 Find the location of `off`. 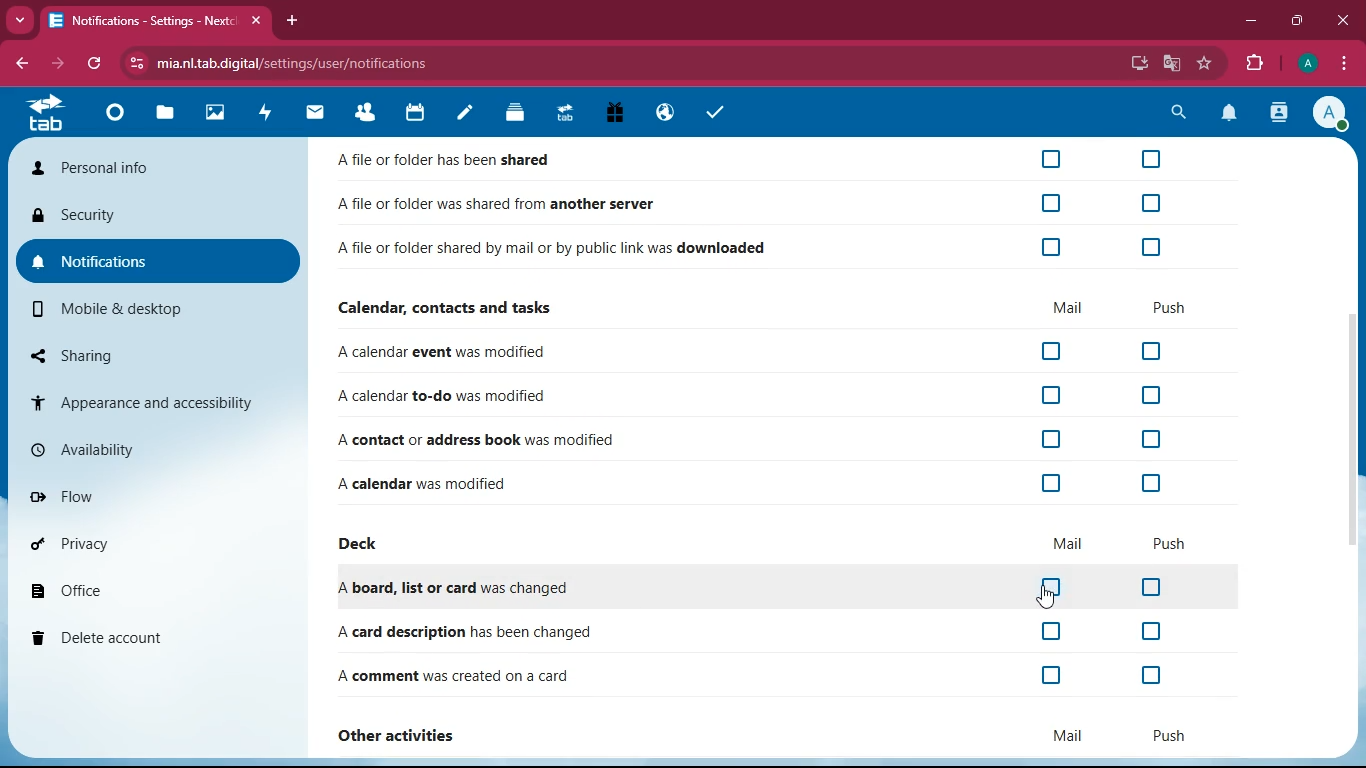

off is located at coordinates (1151, 393).